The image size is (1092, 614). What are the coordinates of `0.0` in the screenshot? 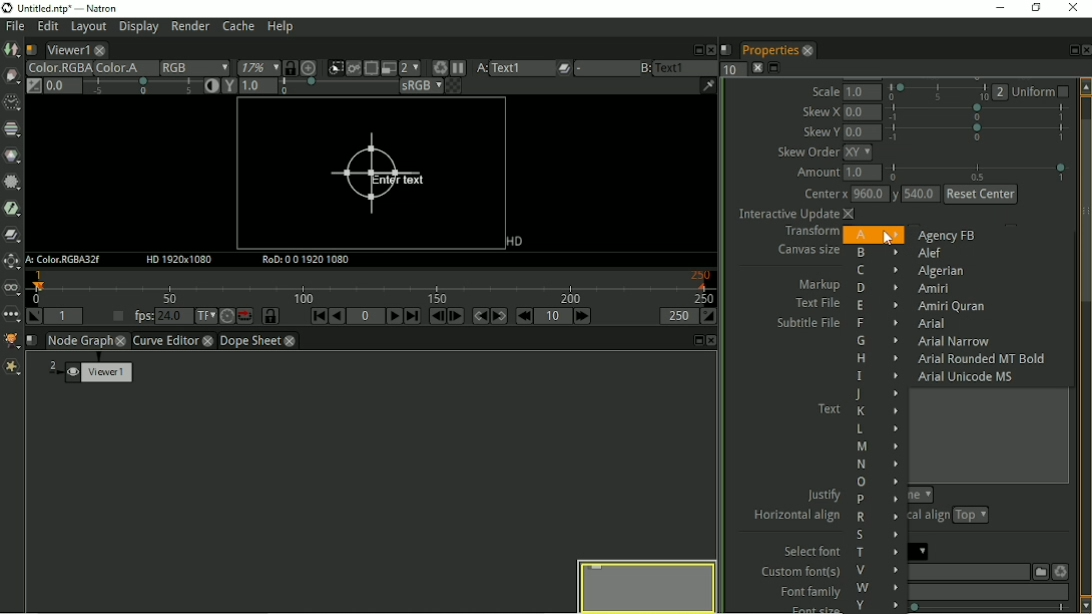 It's located at (862, 112).